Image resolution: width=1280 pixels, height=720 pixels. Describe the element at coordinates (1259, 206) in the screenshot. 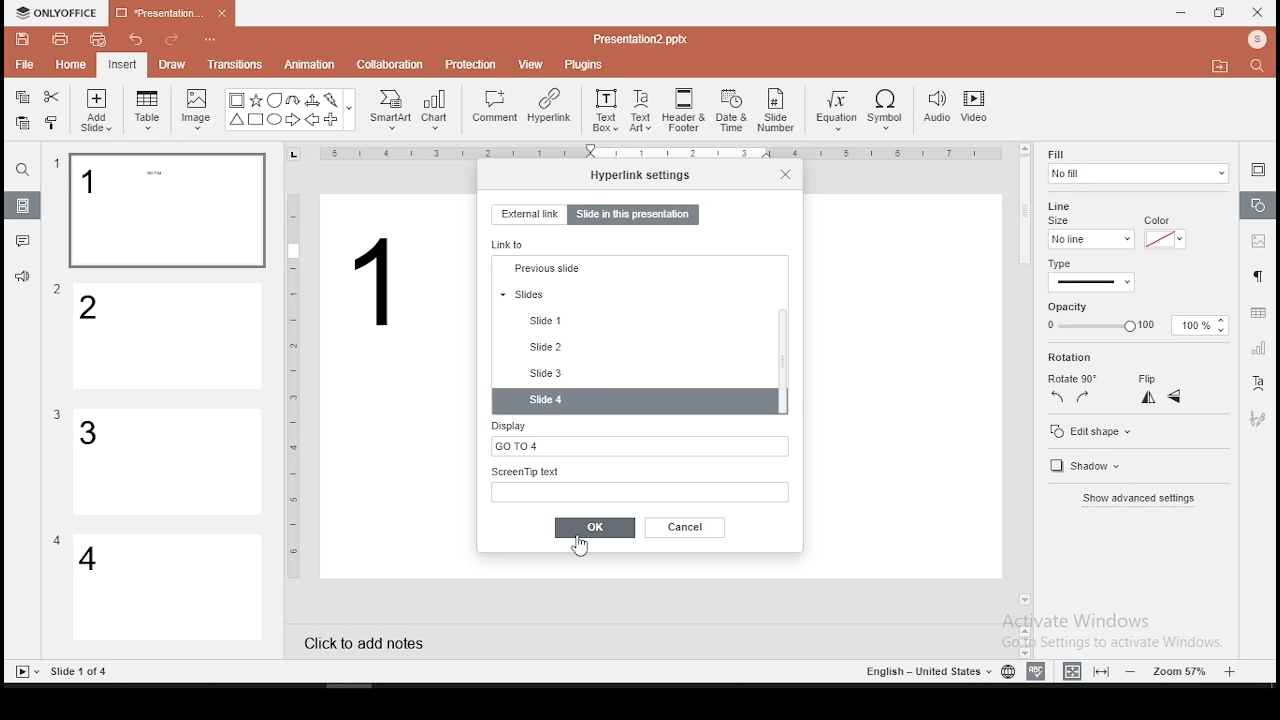

I see `shape settings` at that location.